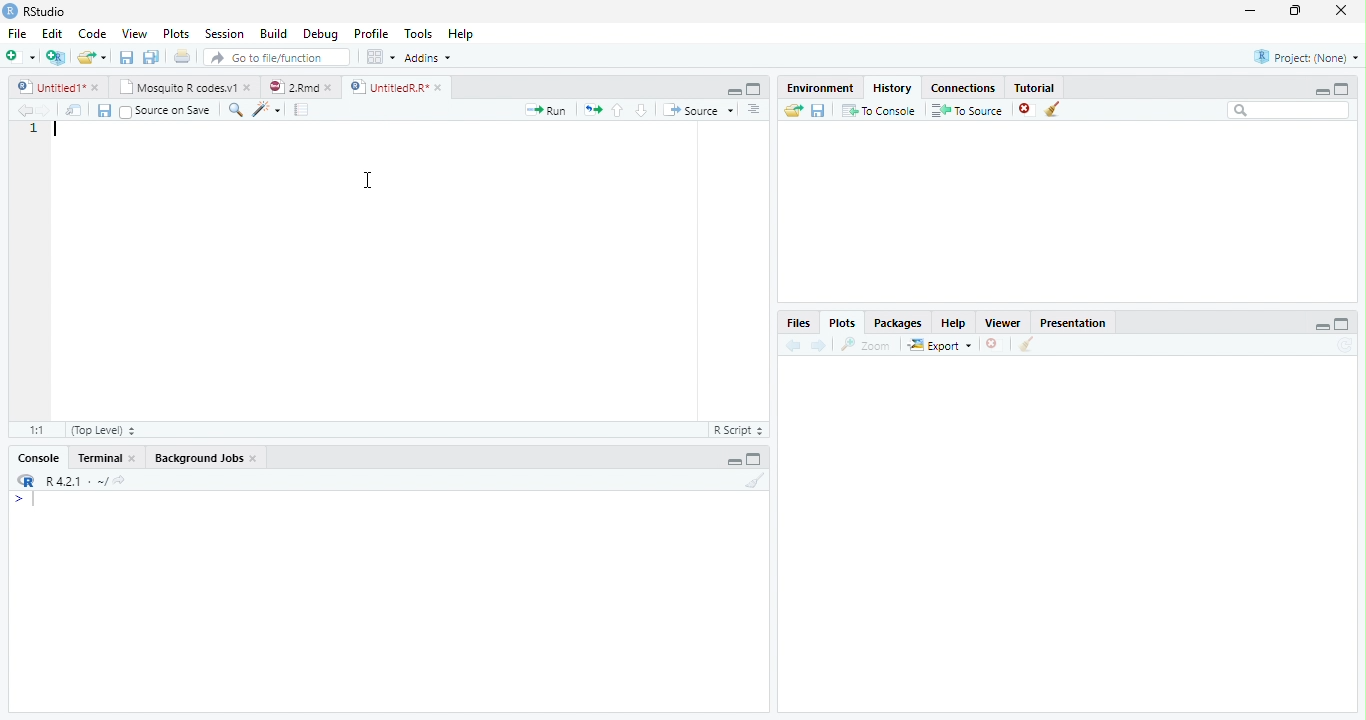  What do you see at coordinates (820, 111) in the screenshot?
I see `save workspace` at bounding box center [820, 111].